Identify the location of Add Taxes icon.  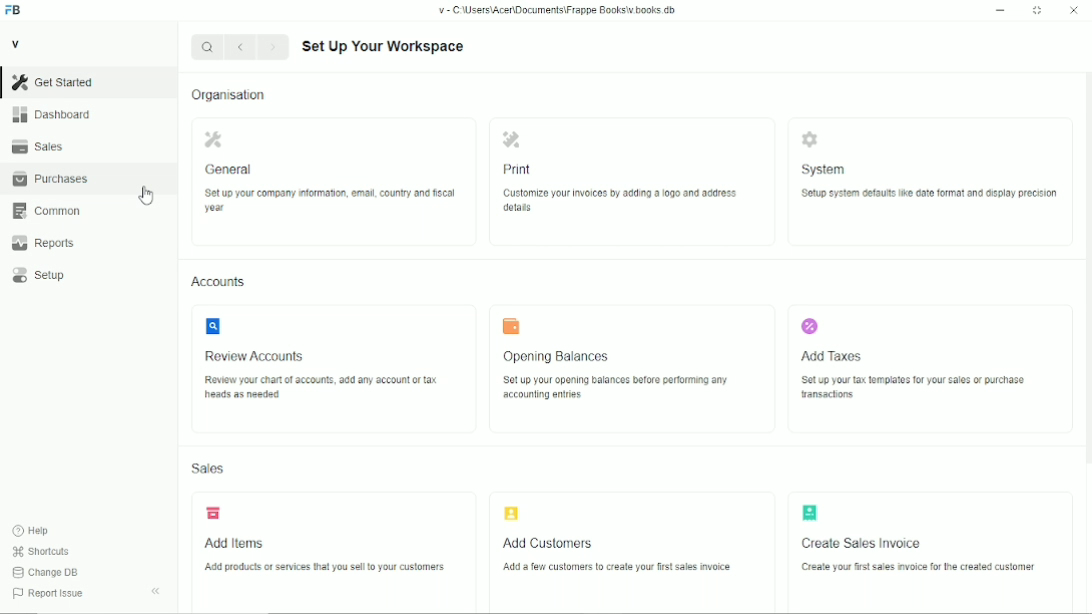
(809, 326).